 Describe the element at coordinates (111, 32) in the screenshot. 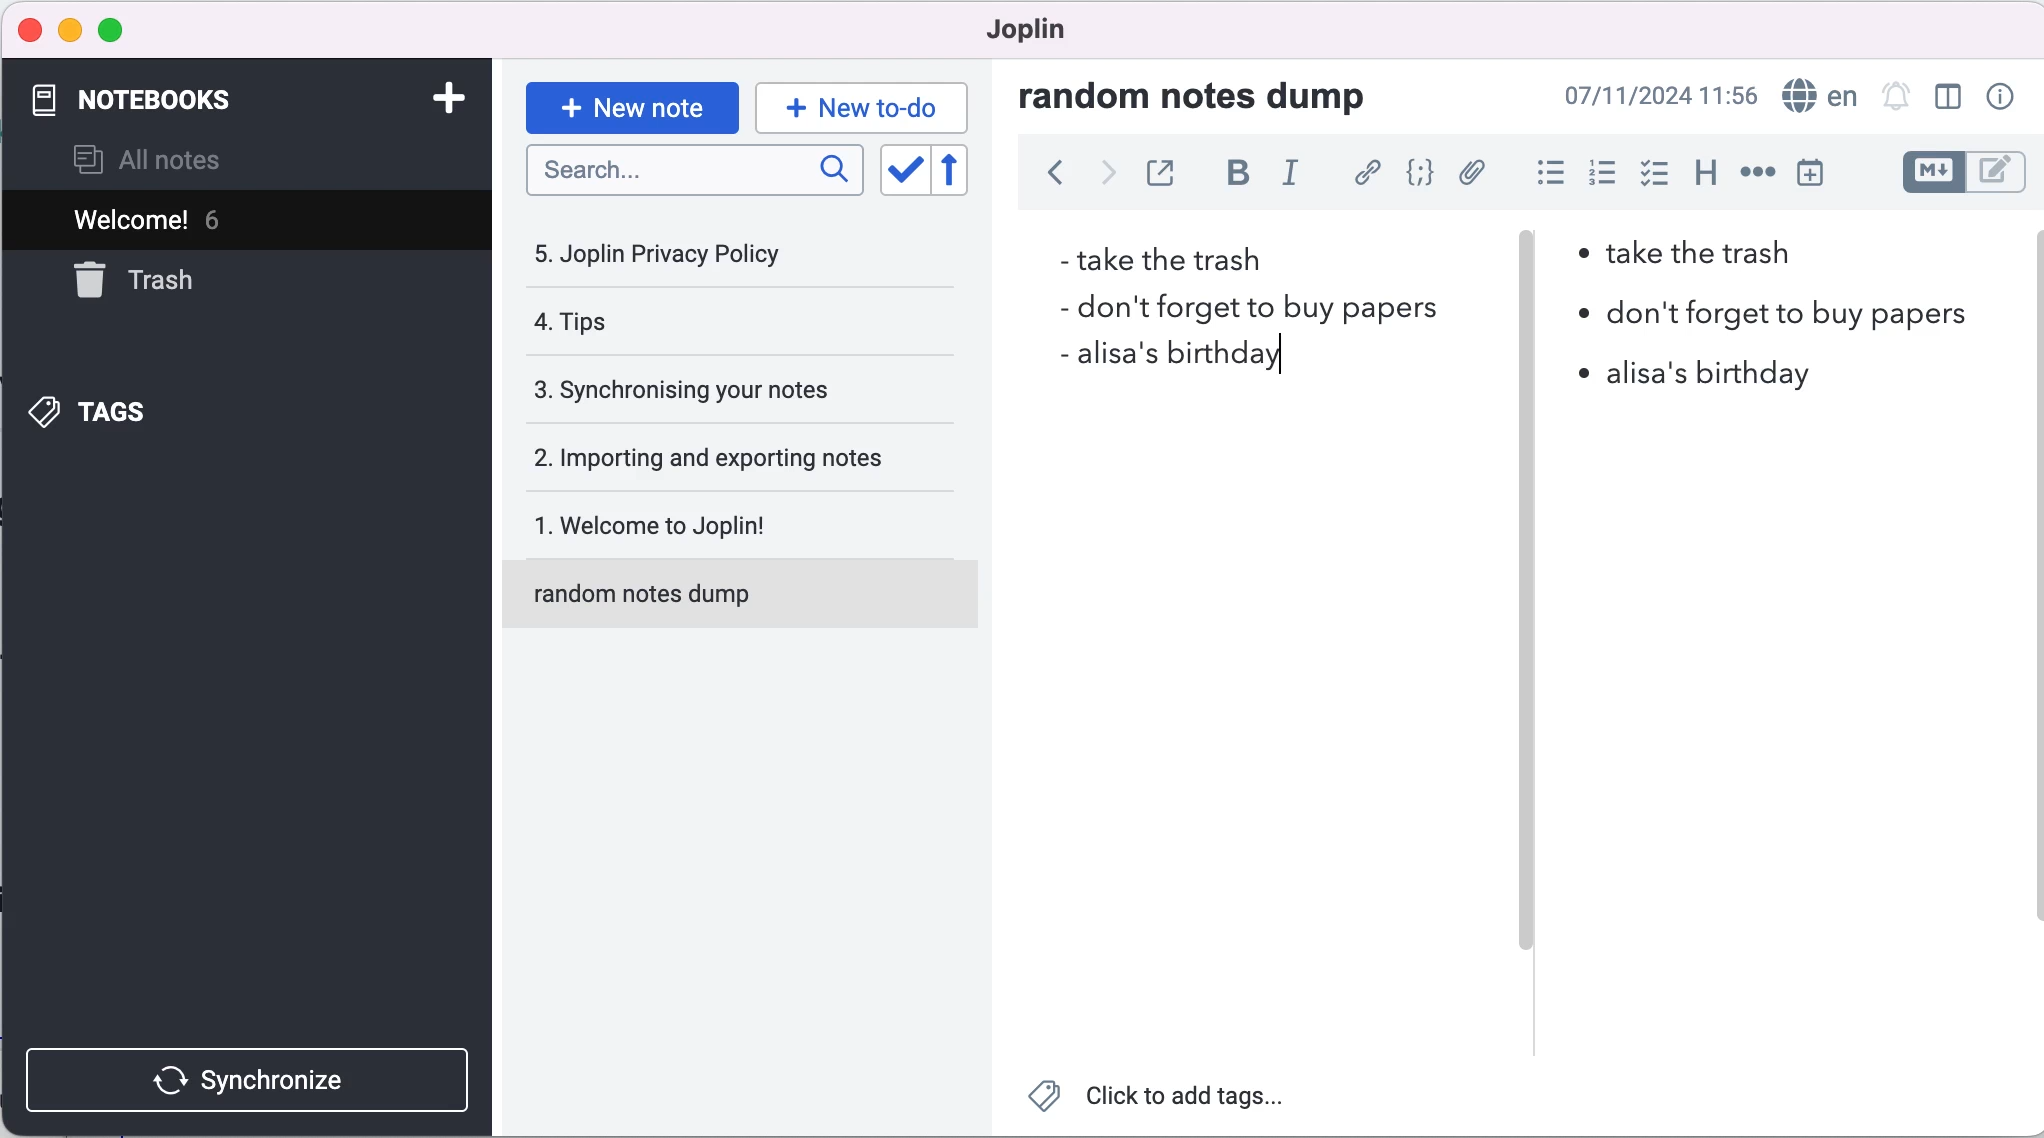

I see `maximize` at that location.